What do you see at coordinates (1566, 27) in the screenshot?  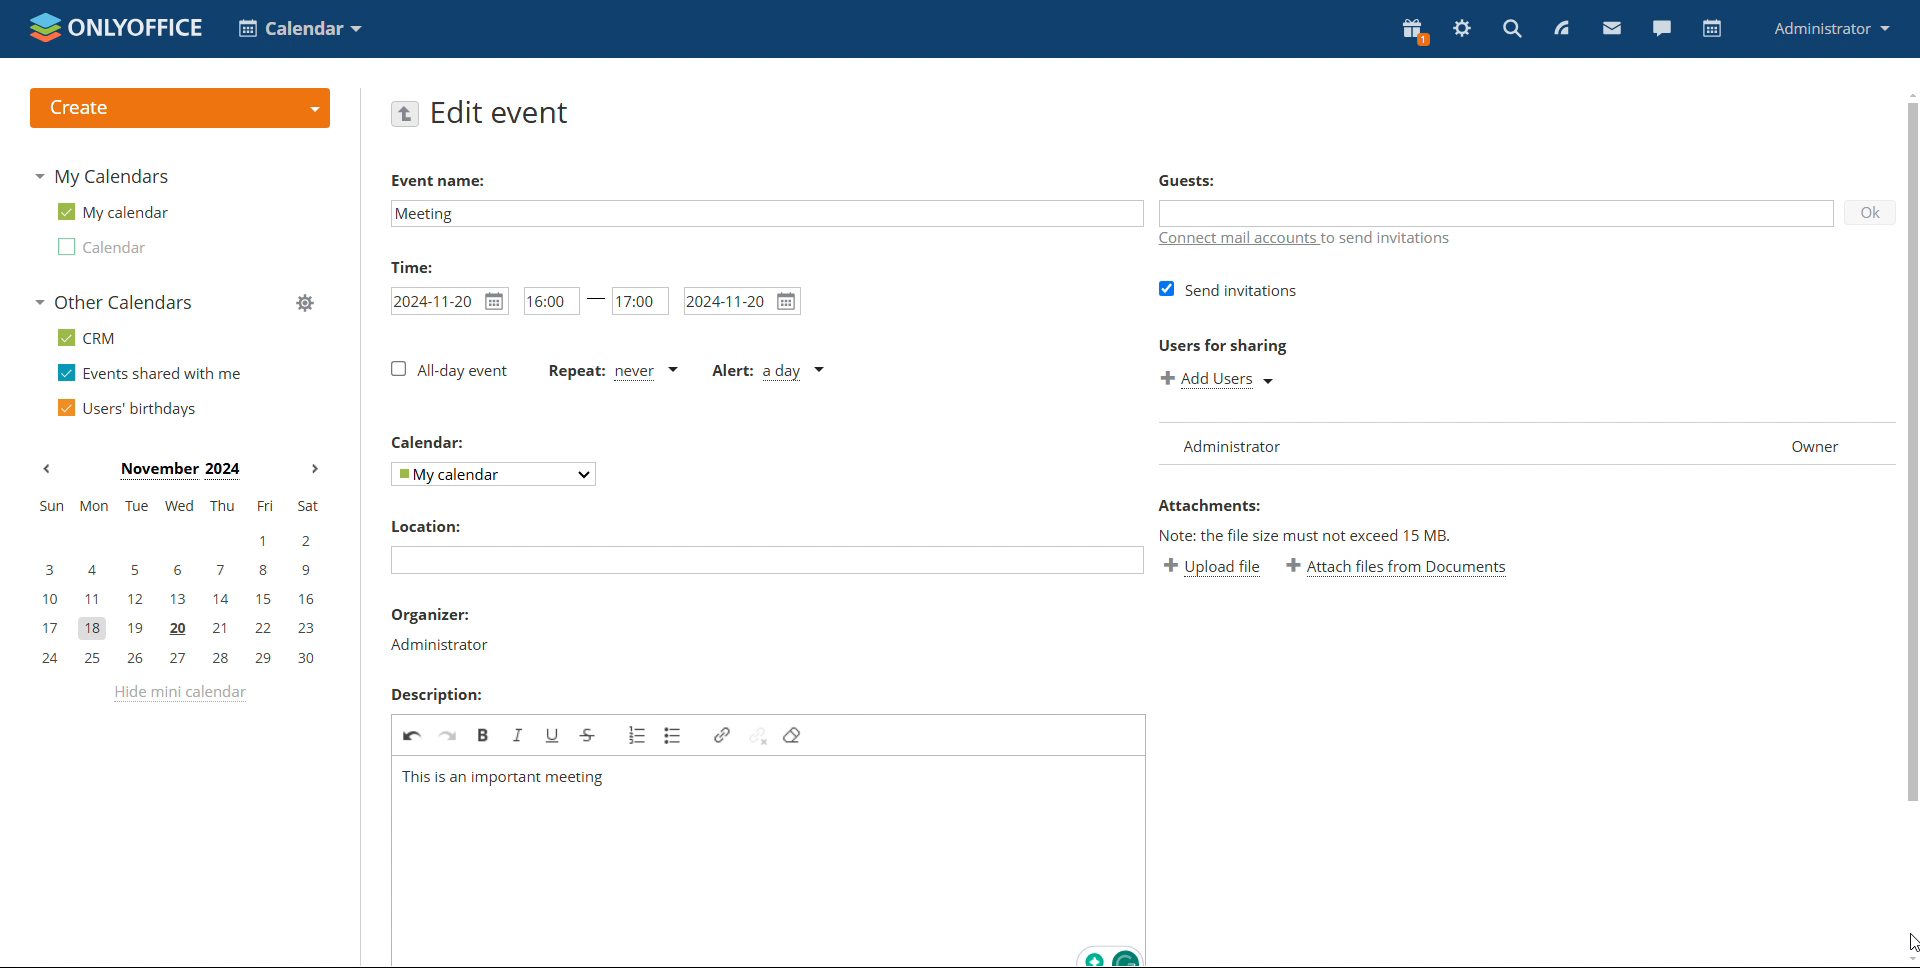 I see `feed` at bounding box center [1566, 27].